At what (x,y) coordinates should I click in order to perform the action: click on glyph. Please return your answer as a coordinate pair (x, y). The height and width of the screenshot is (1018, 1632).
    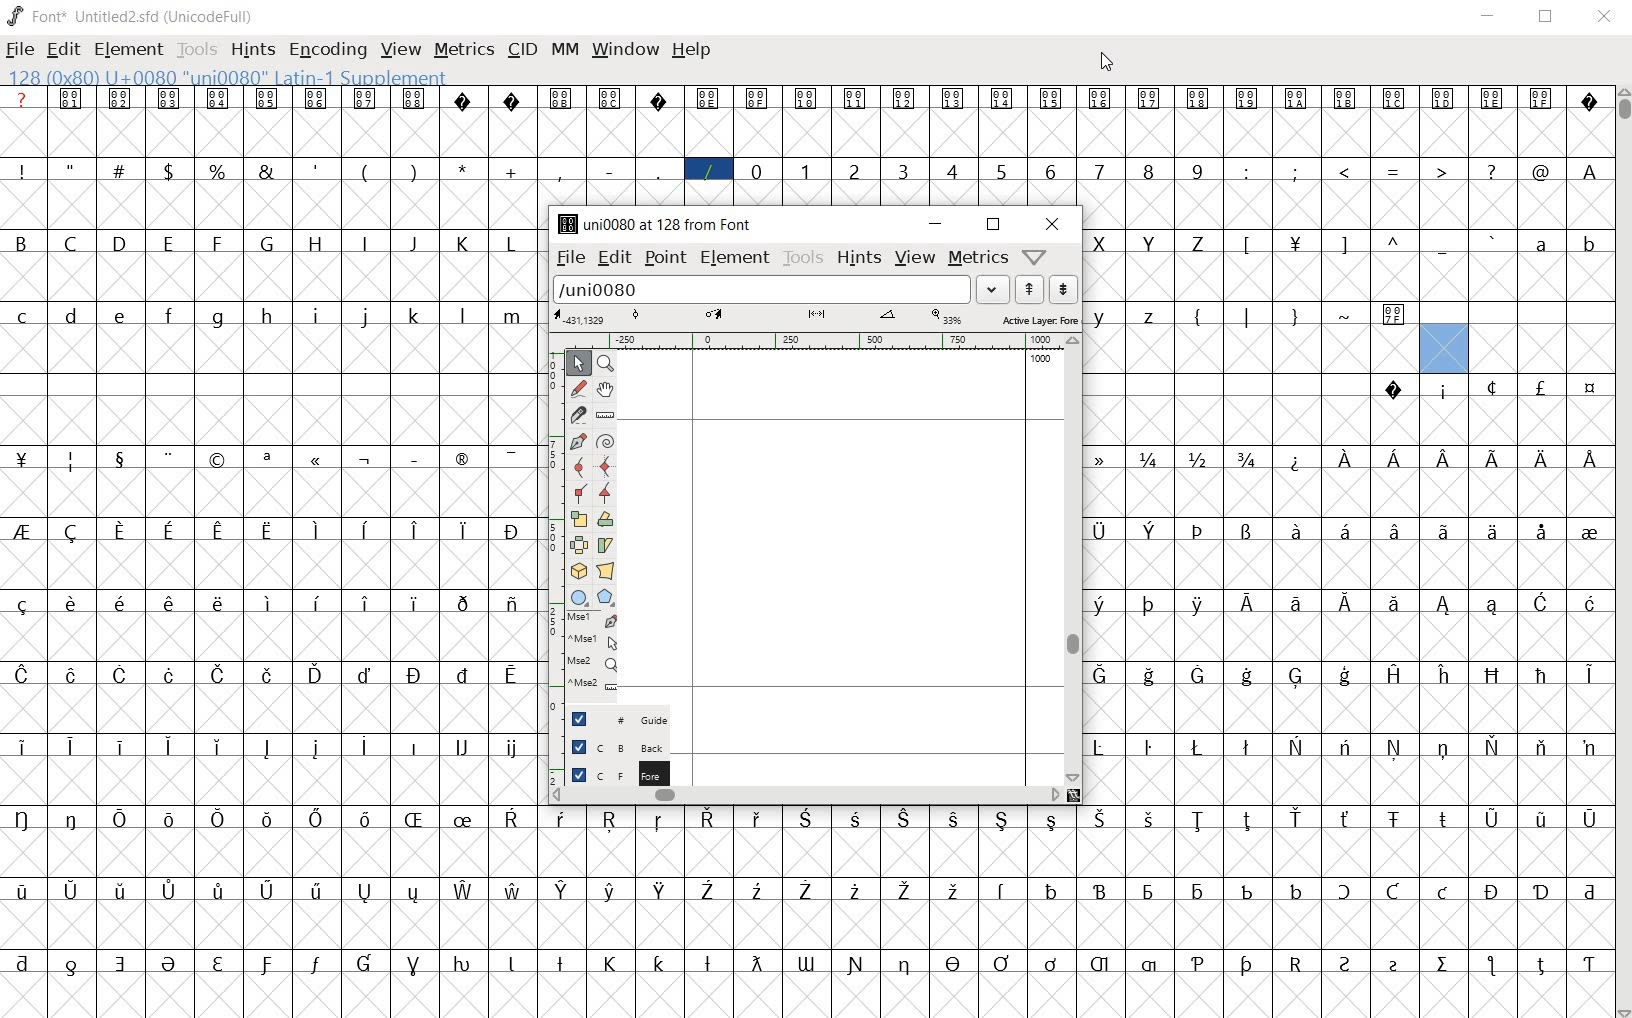
    Looking at the image, I should click on (416, 316).